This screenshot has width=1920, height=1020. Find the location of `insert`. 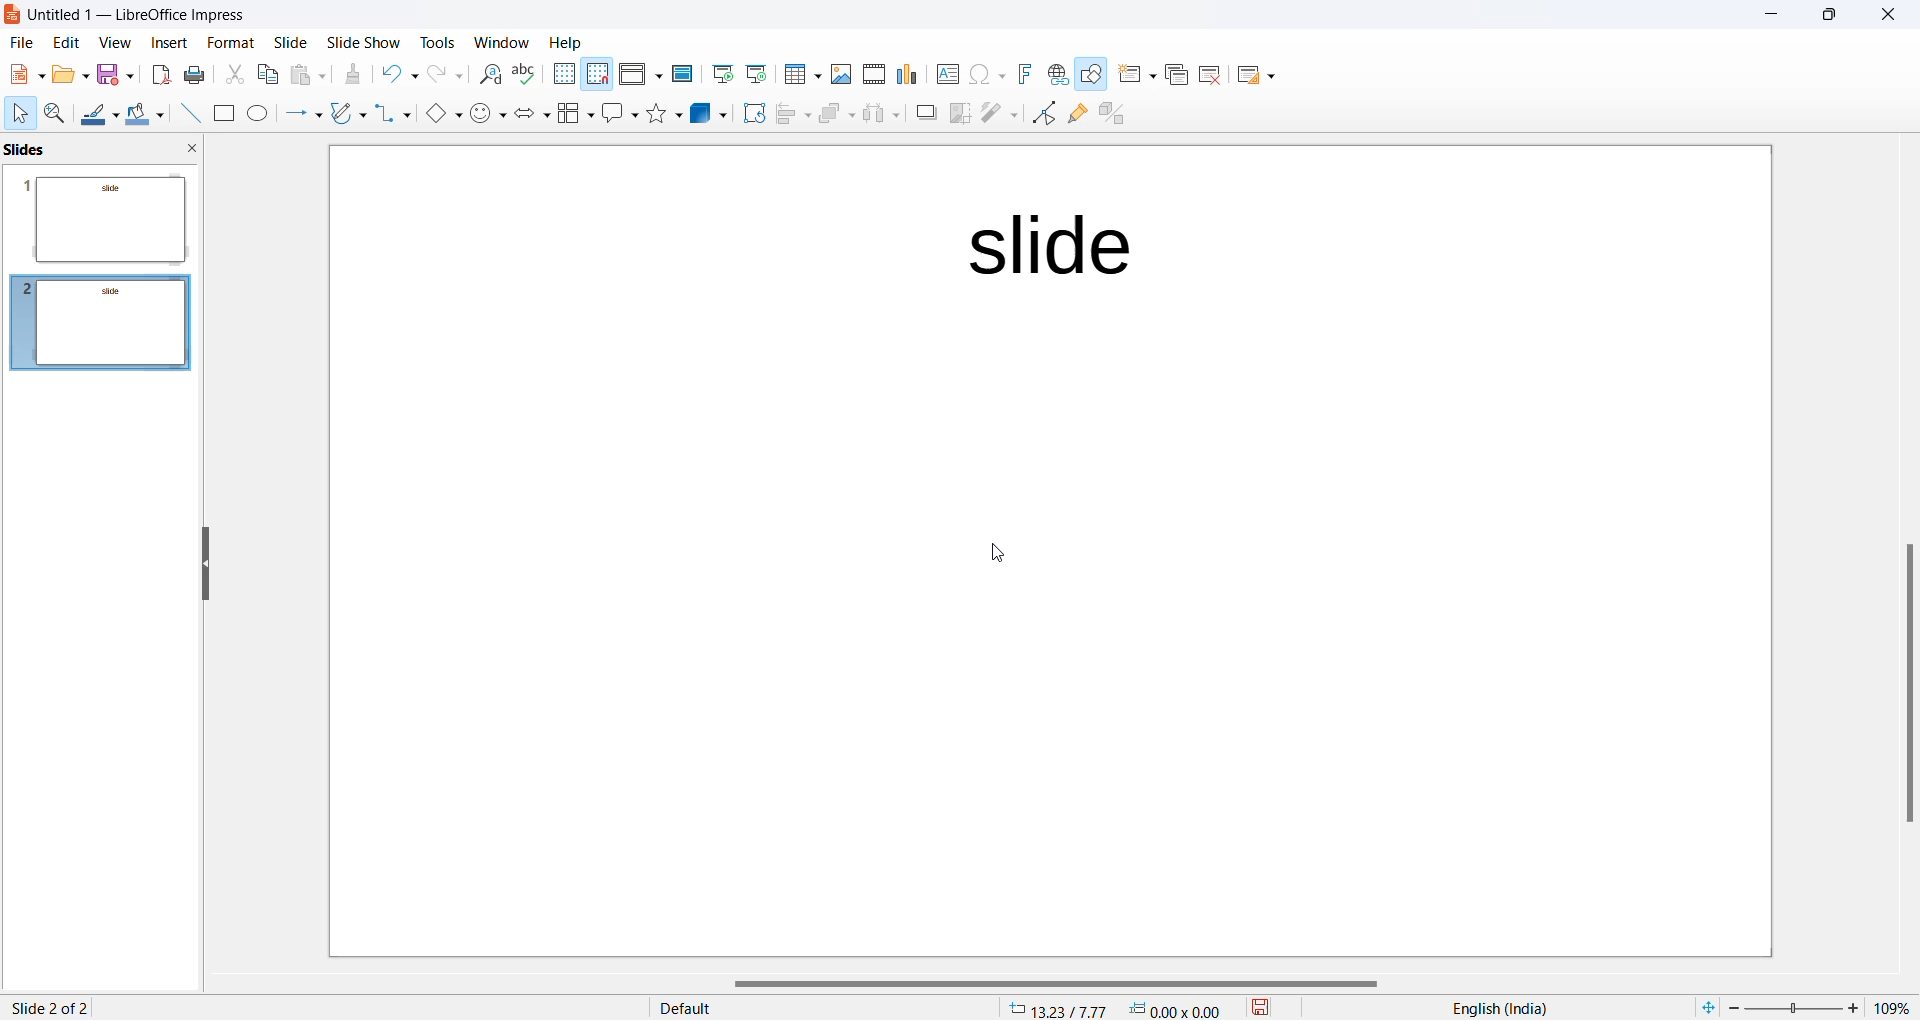

insert is located at coordinates (160, 44).